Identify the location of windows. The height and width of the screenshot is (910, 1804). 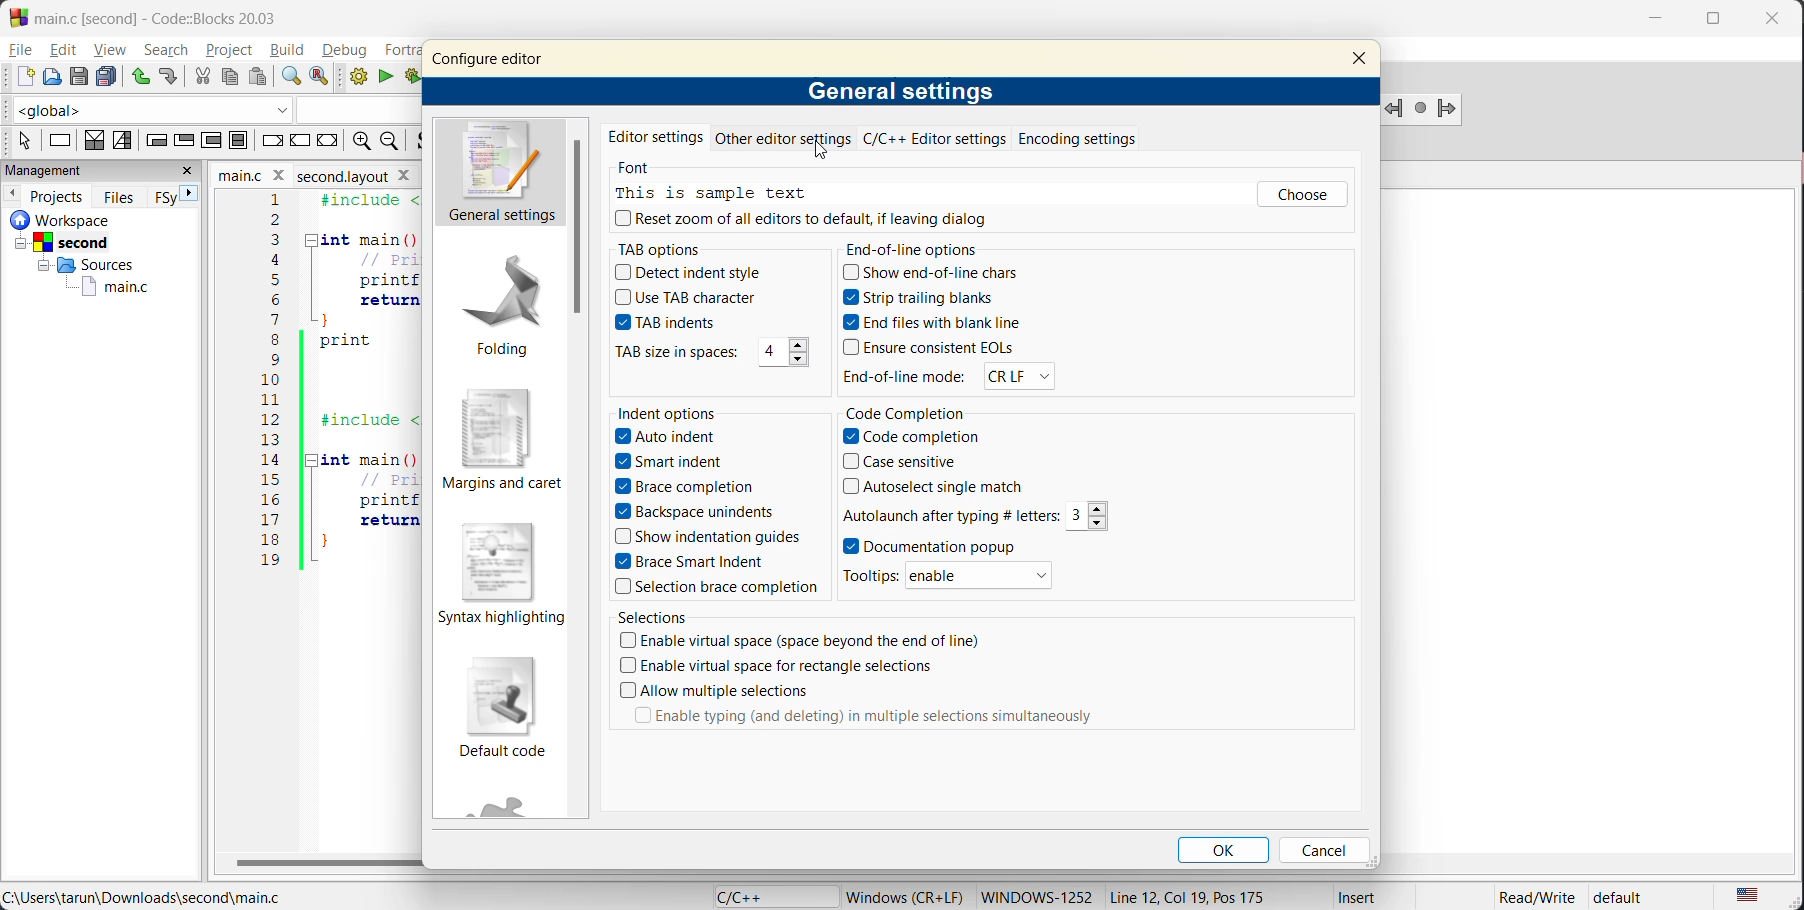
(1034, 896).